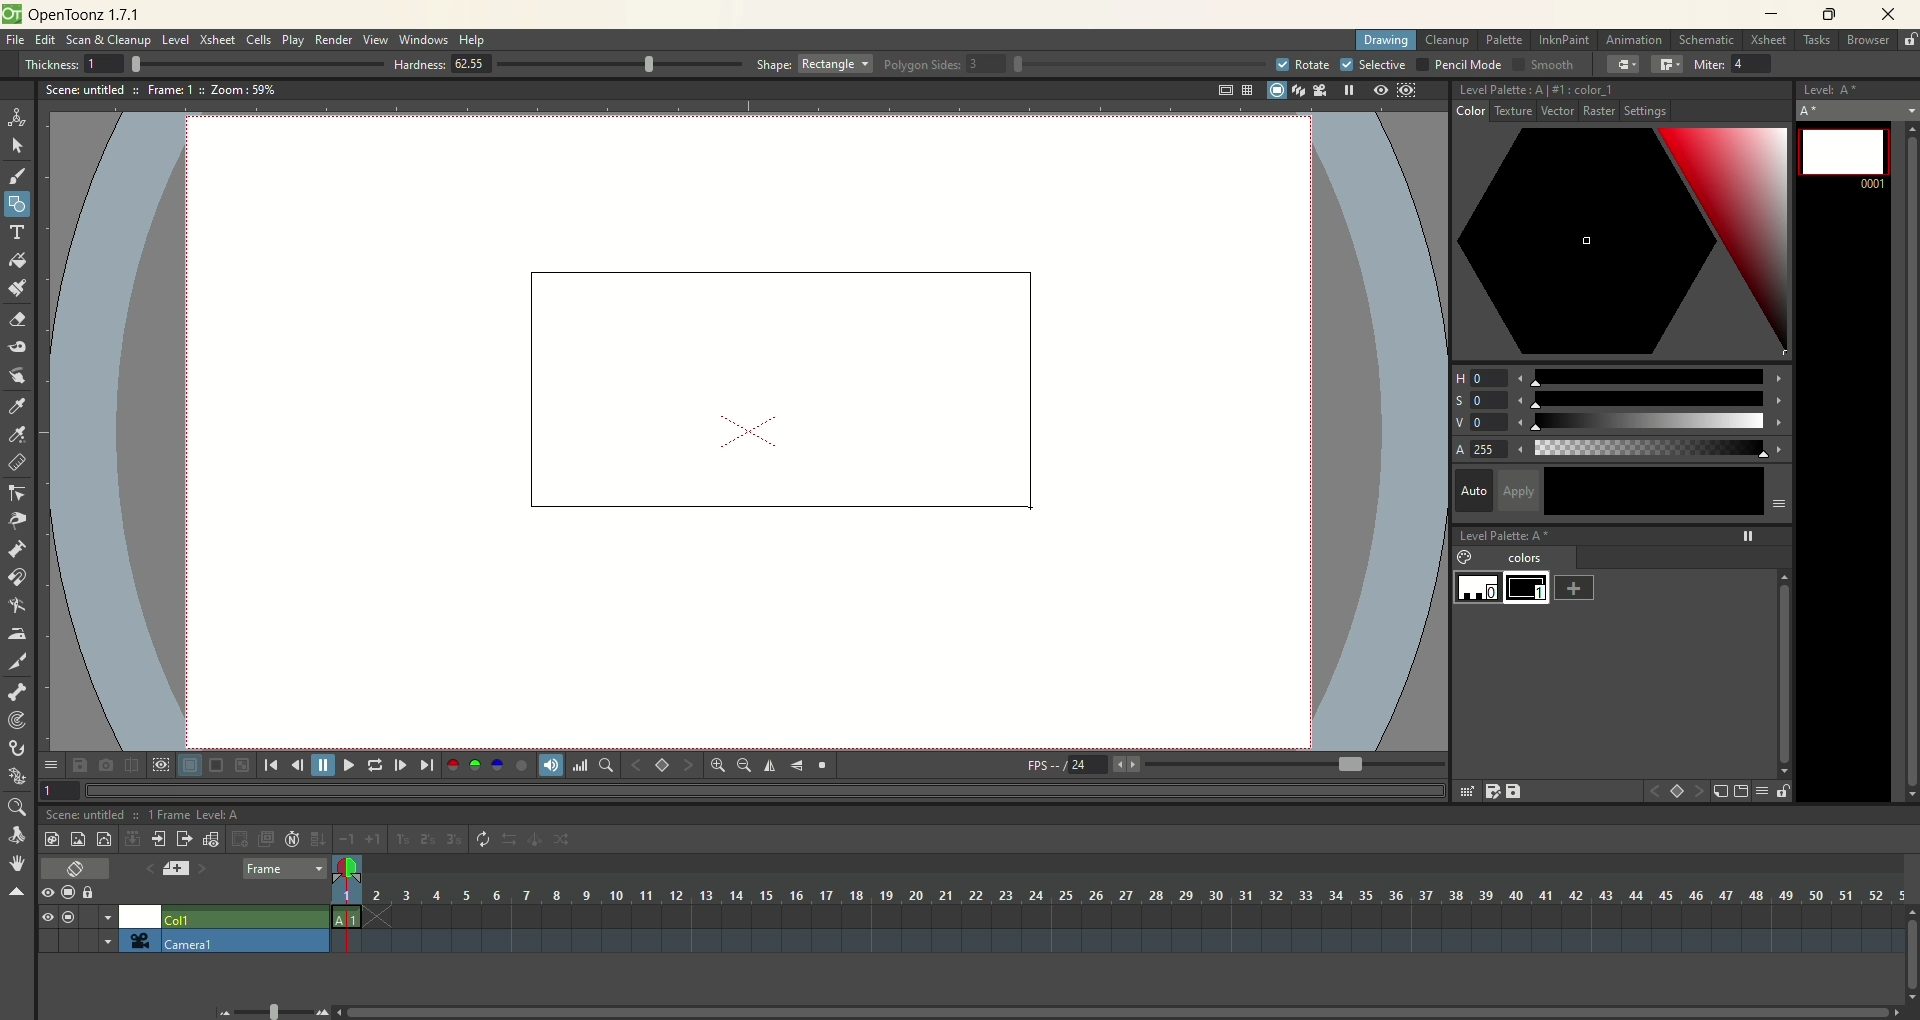 The height and width of the screenshot is (1020, 1920). I want to click on freeze, so click(1345, 90).